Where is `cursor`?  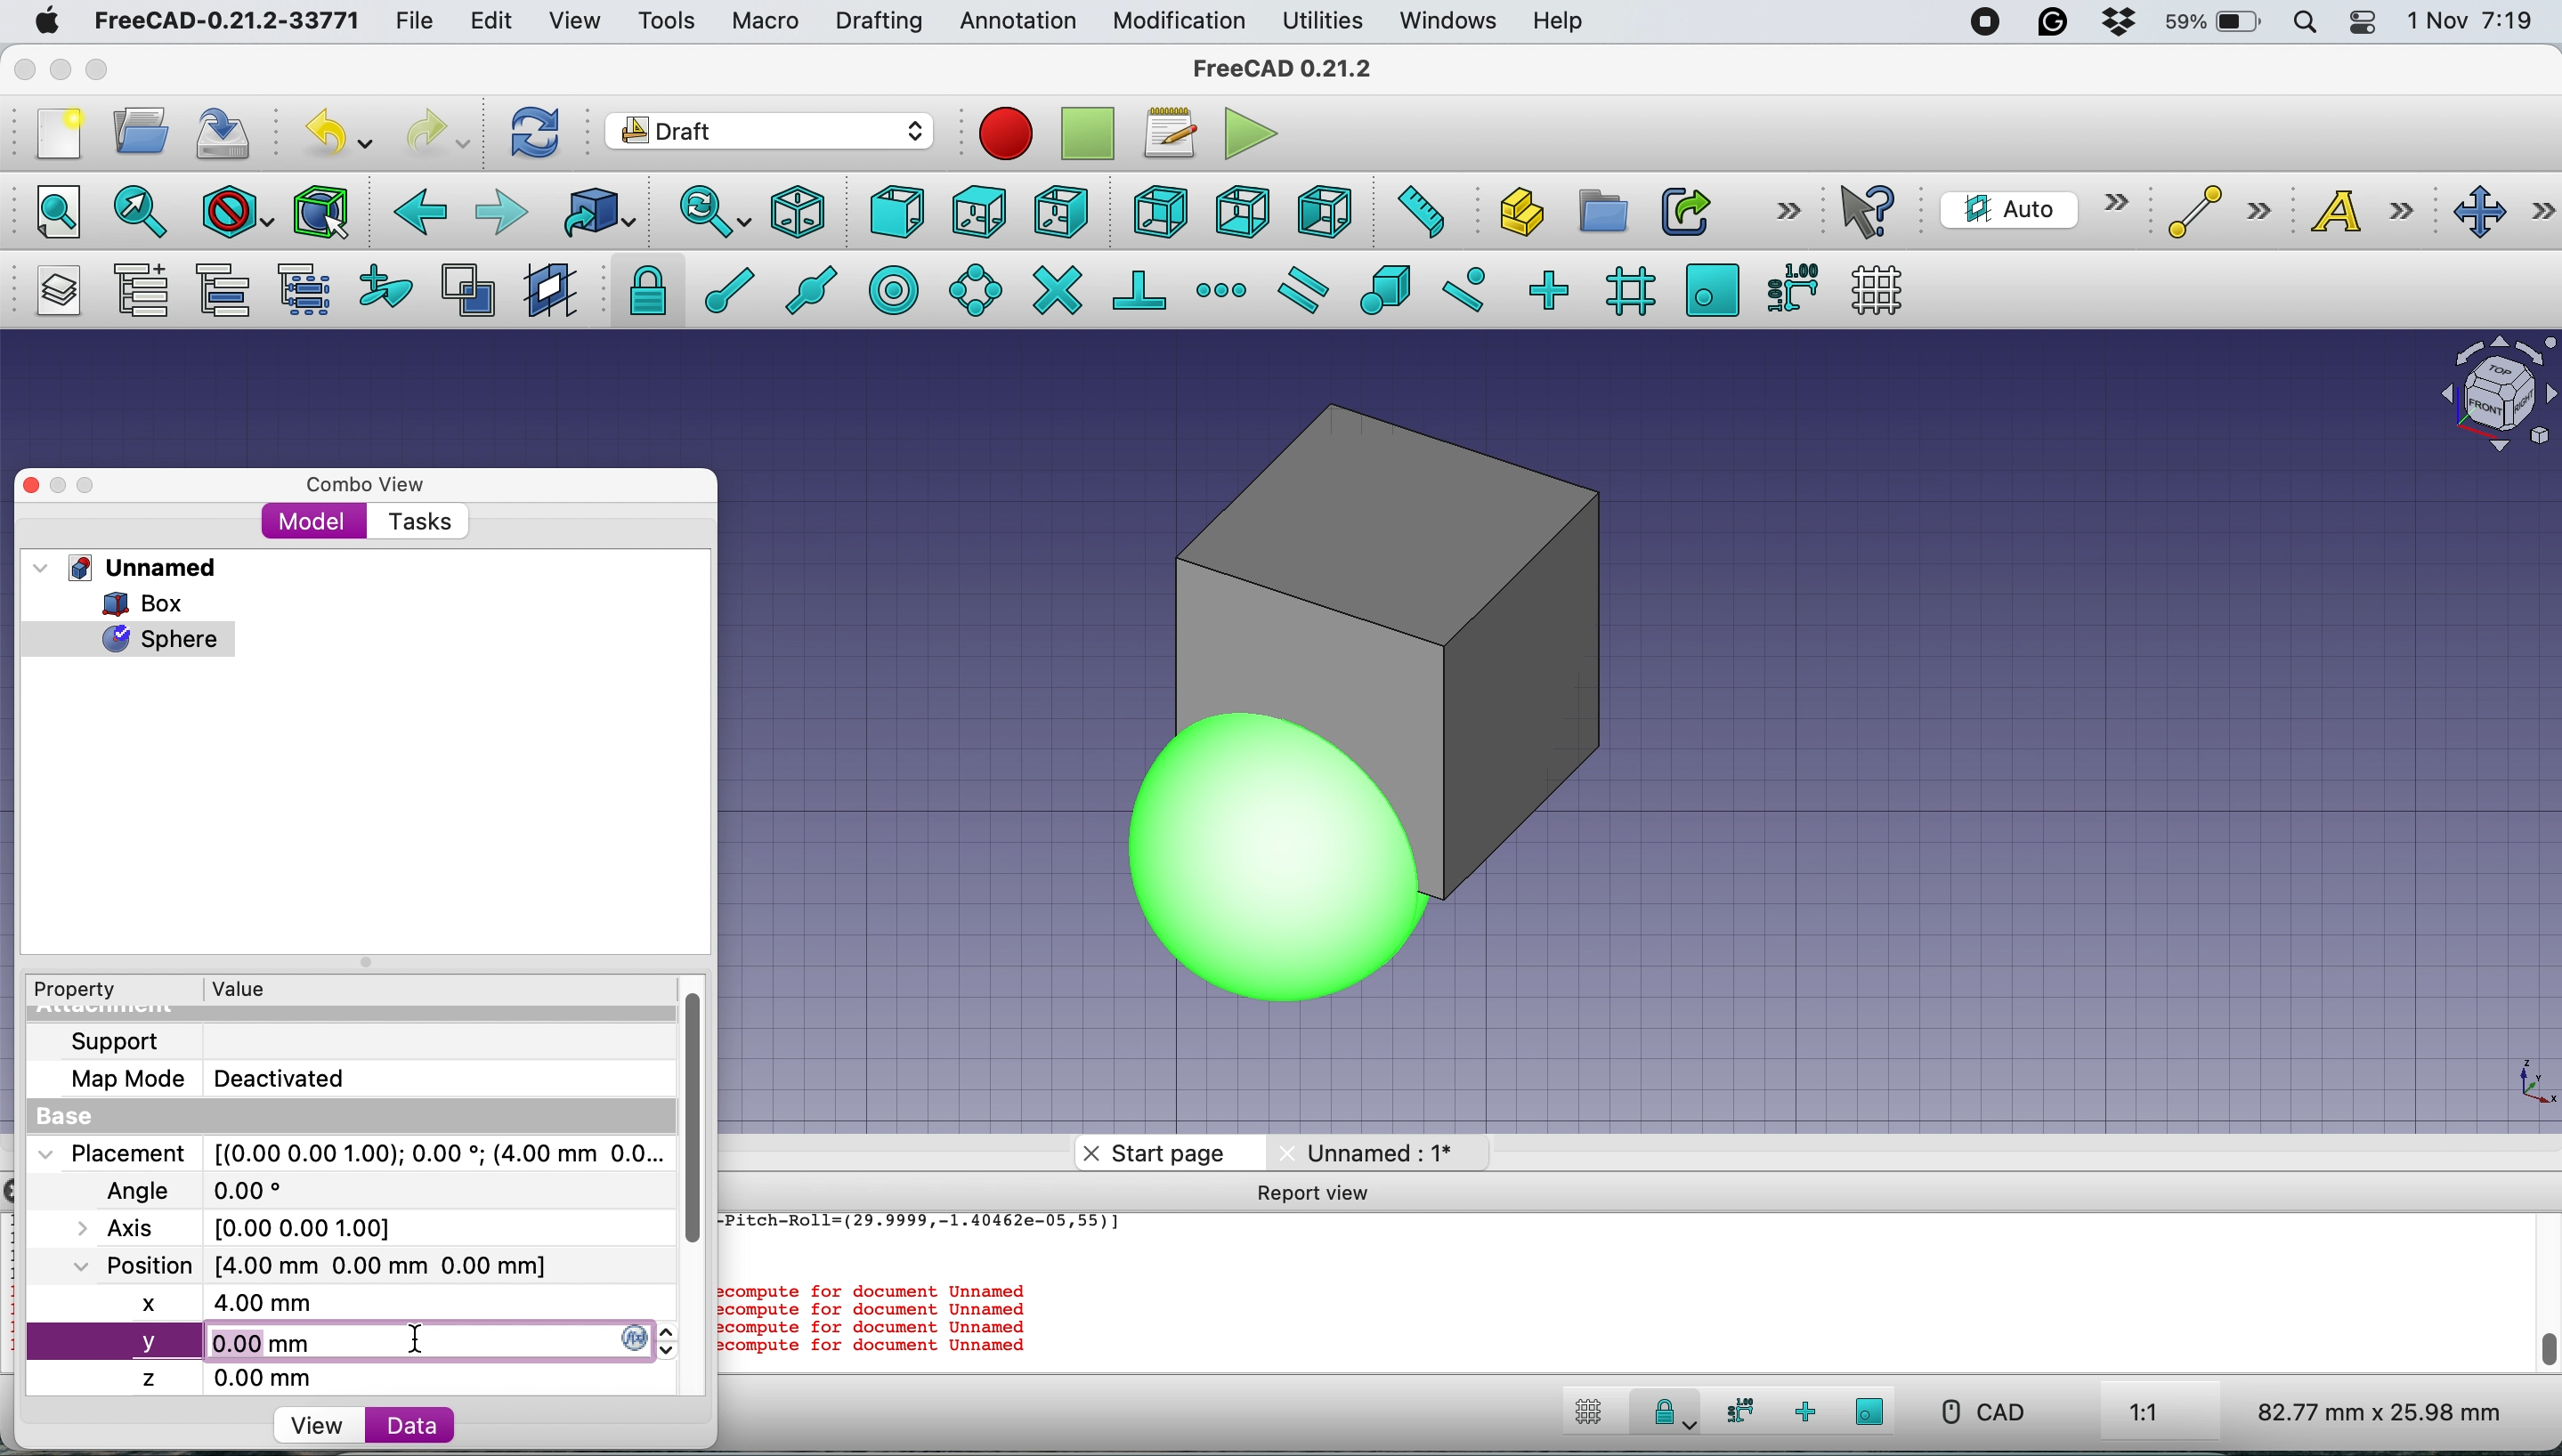
cursor is located at coordinates (425, 1341).